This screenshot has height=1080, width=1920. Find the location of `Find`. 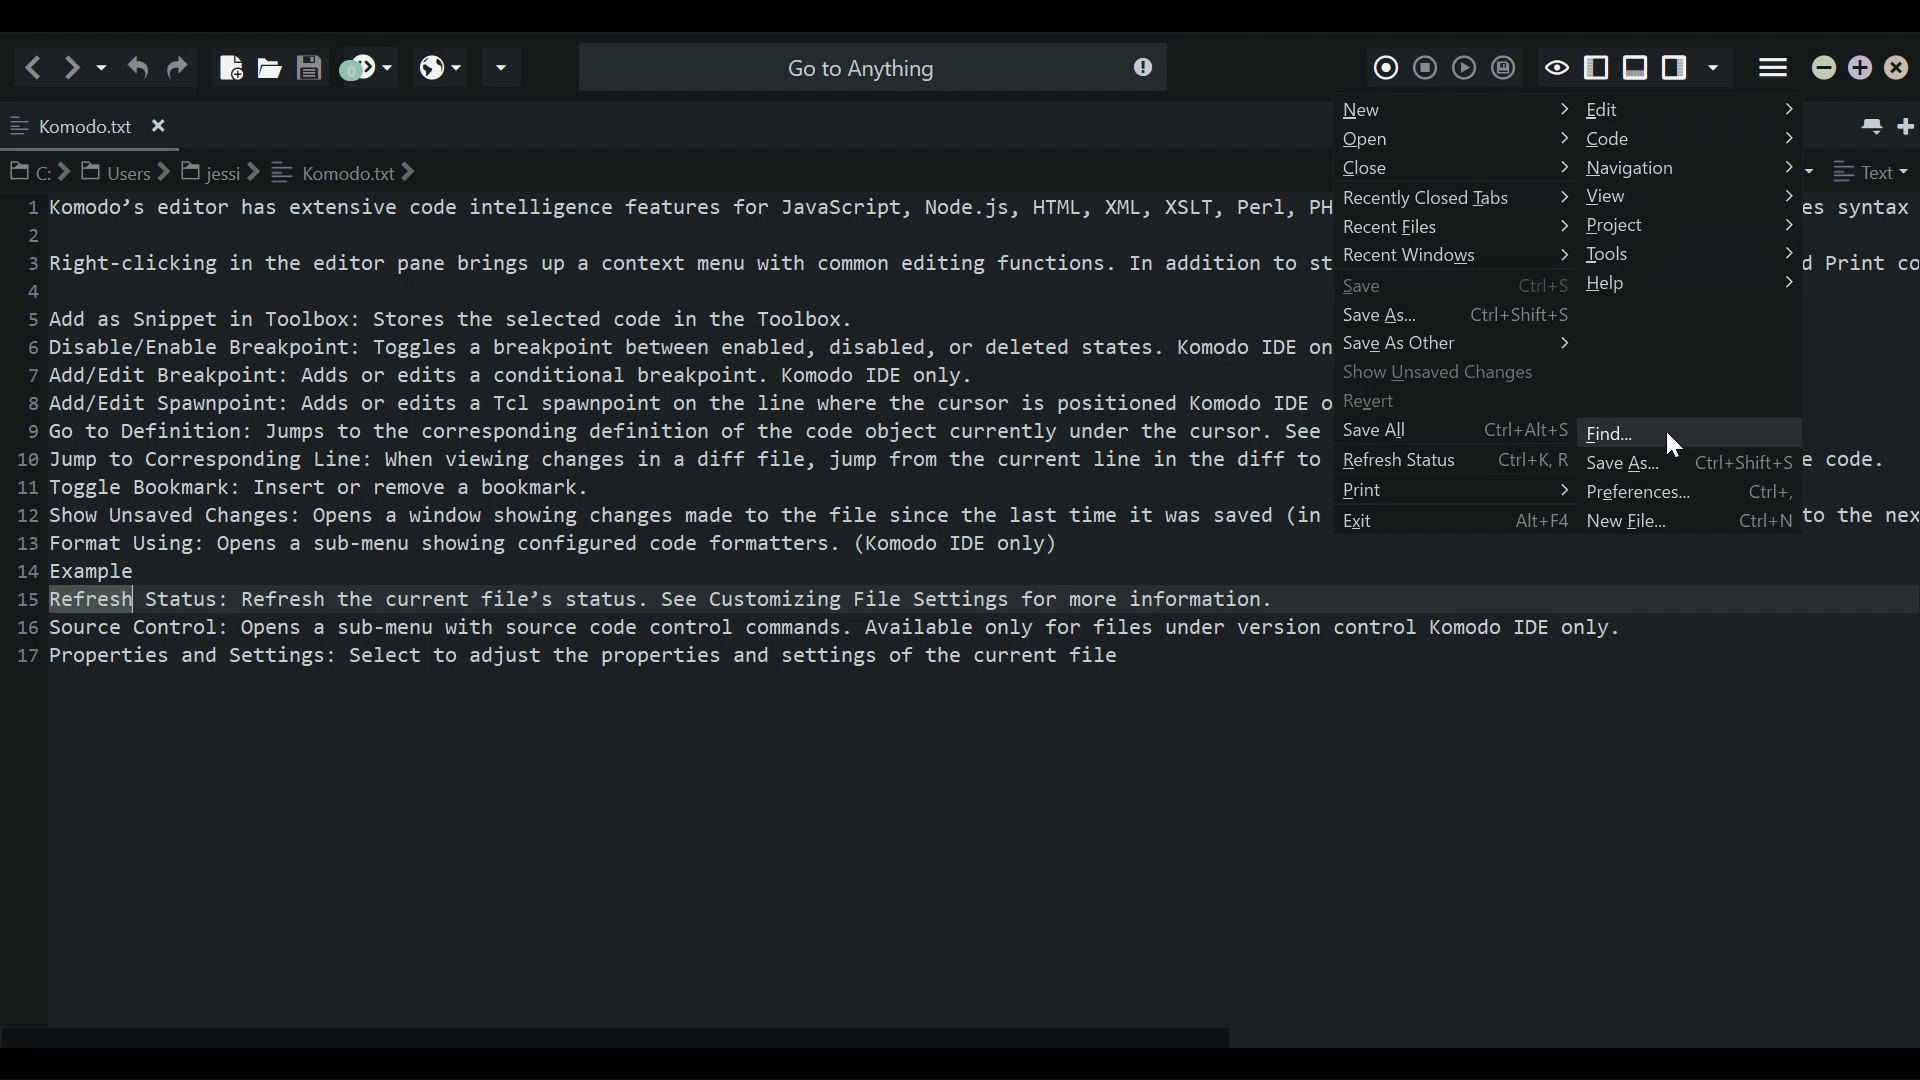

Find is located at coordinates (1693, 433).